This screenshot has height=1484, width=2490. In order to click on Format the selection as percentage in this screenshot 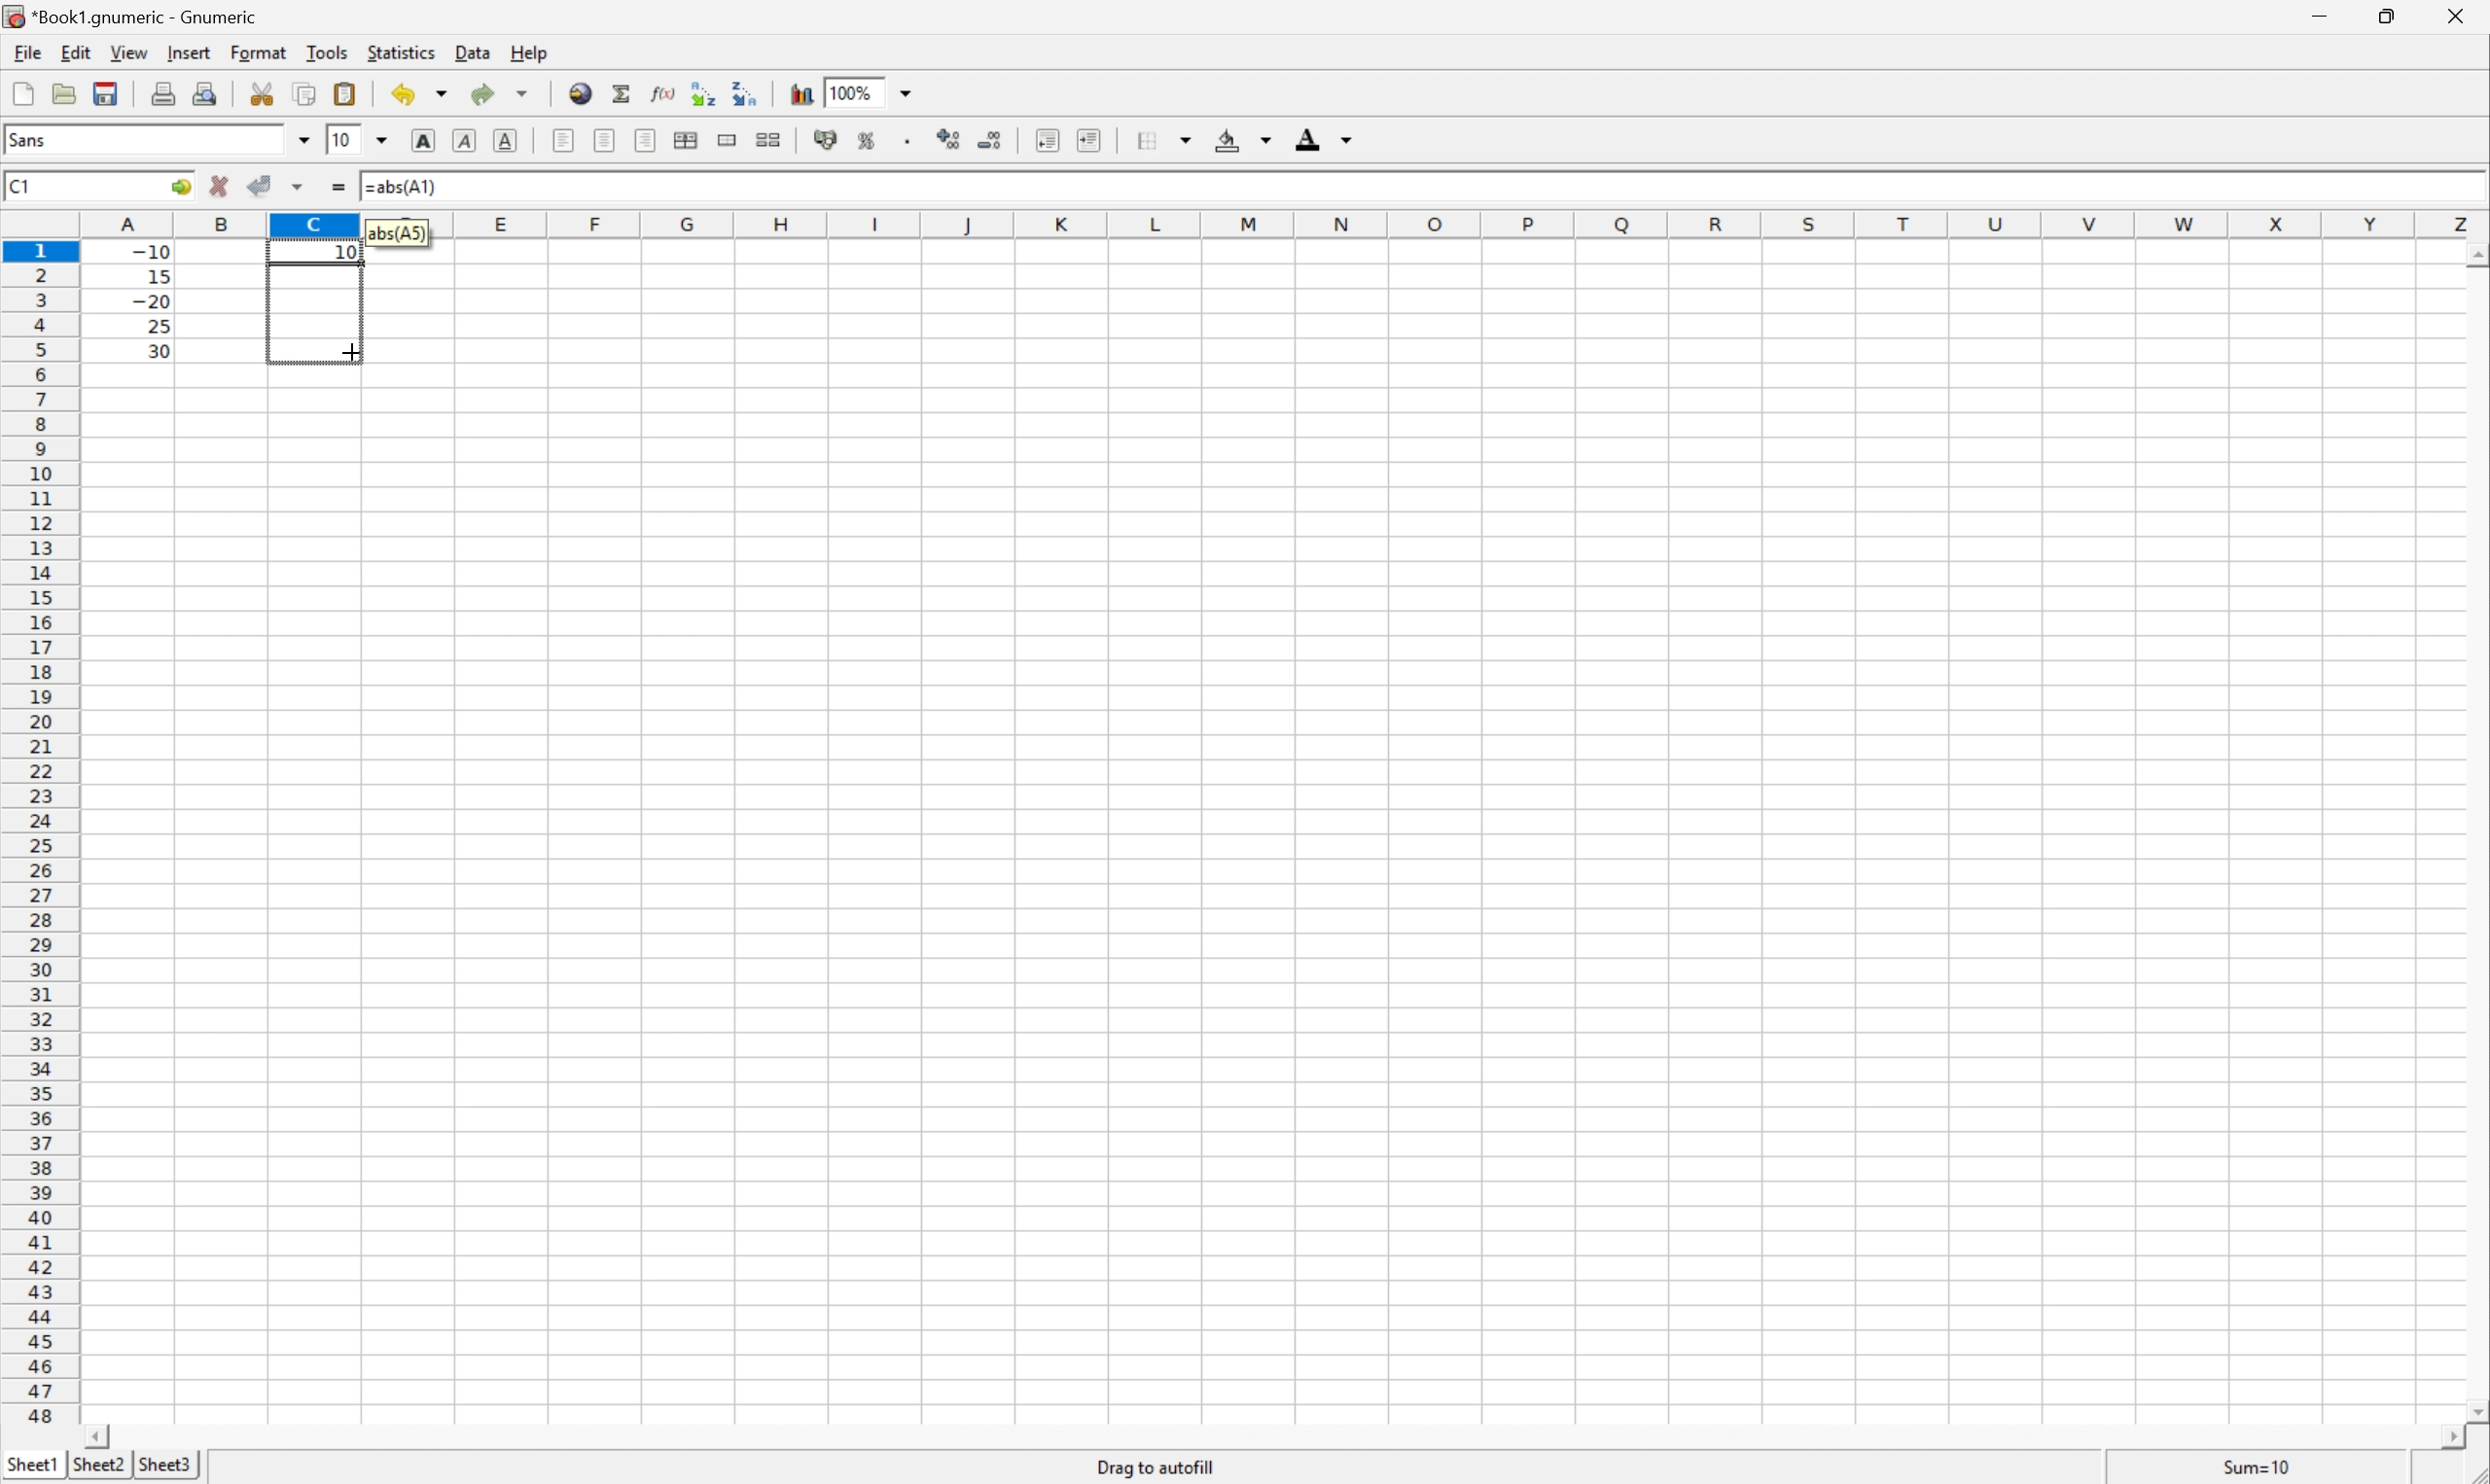, I will do `click(869, 144)`.